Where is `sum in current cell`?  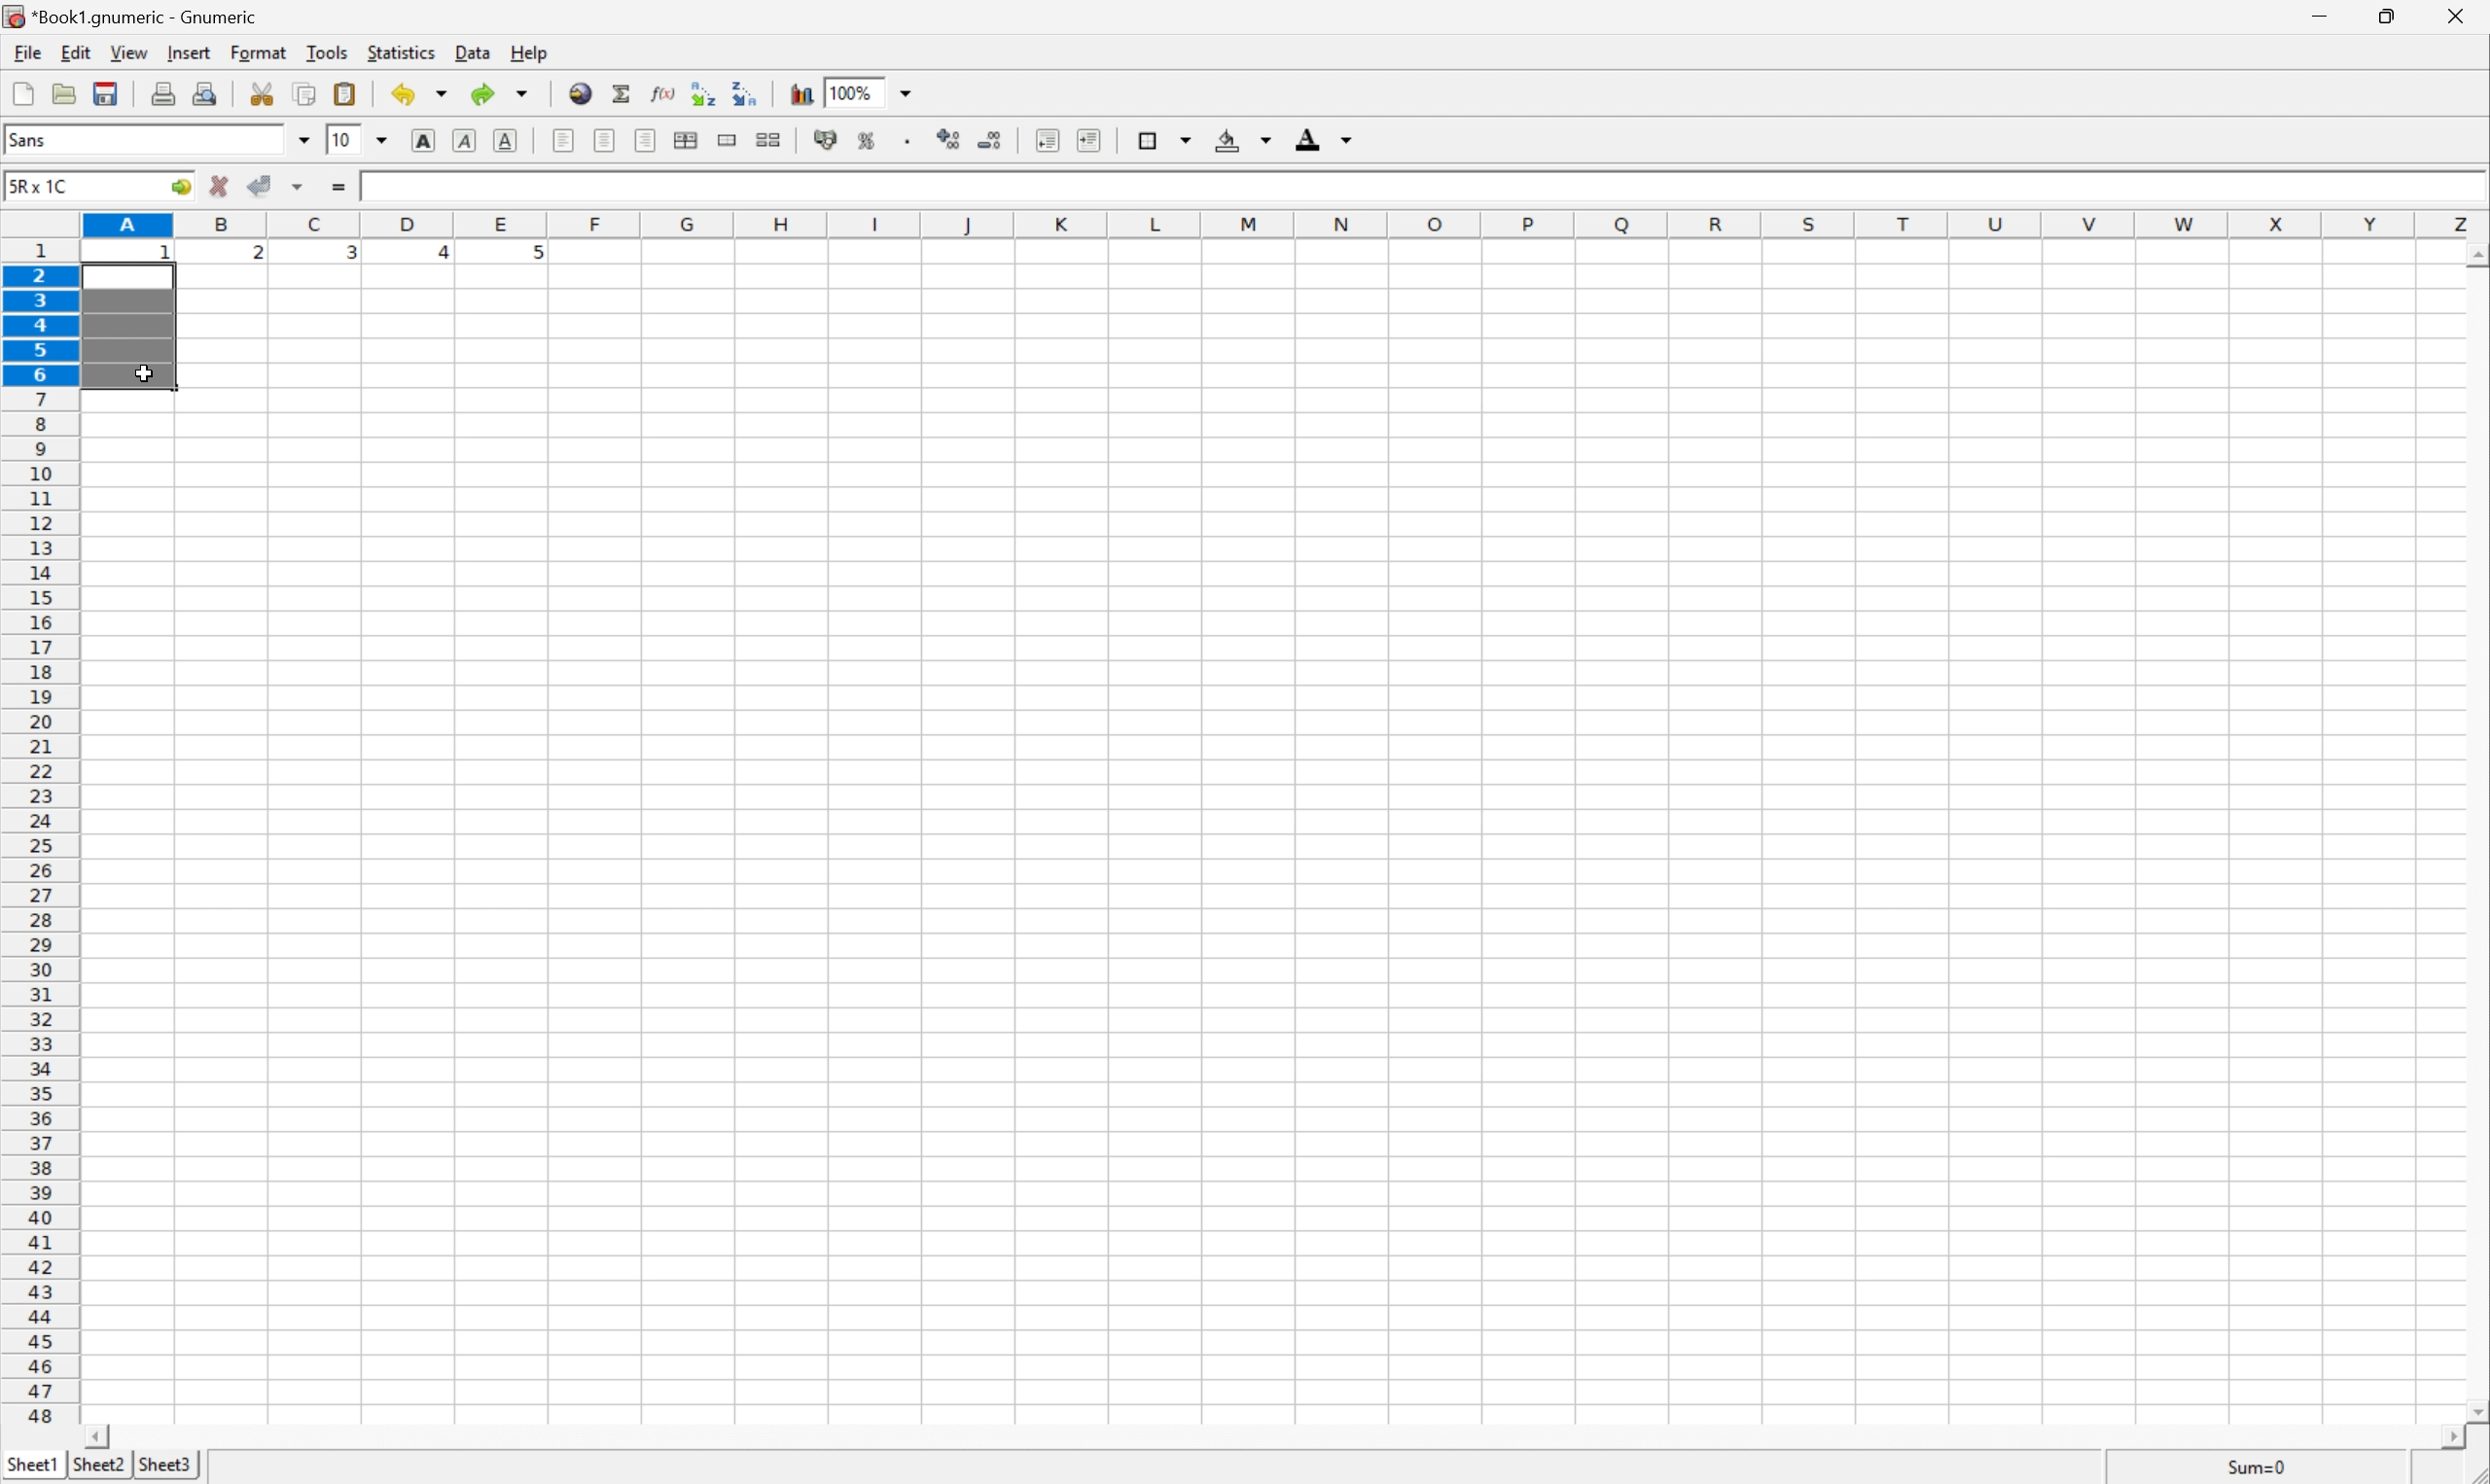 sum in current cell is located at coordinates (626, 93).